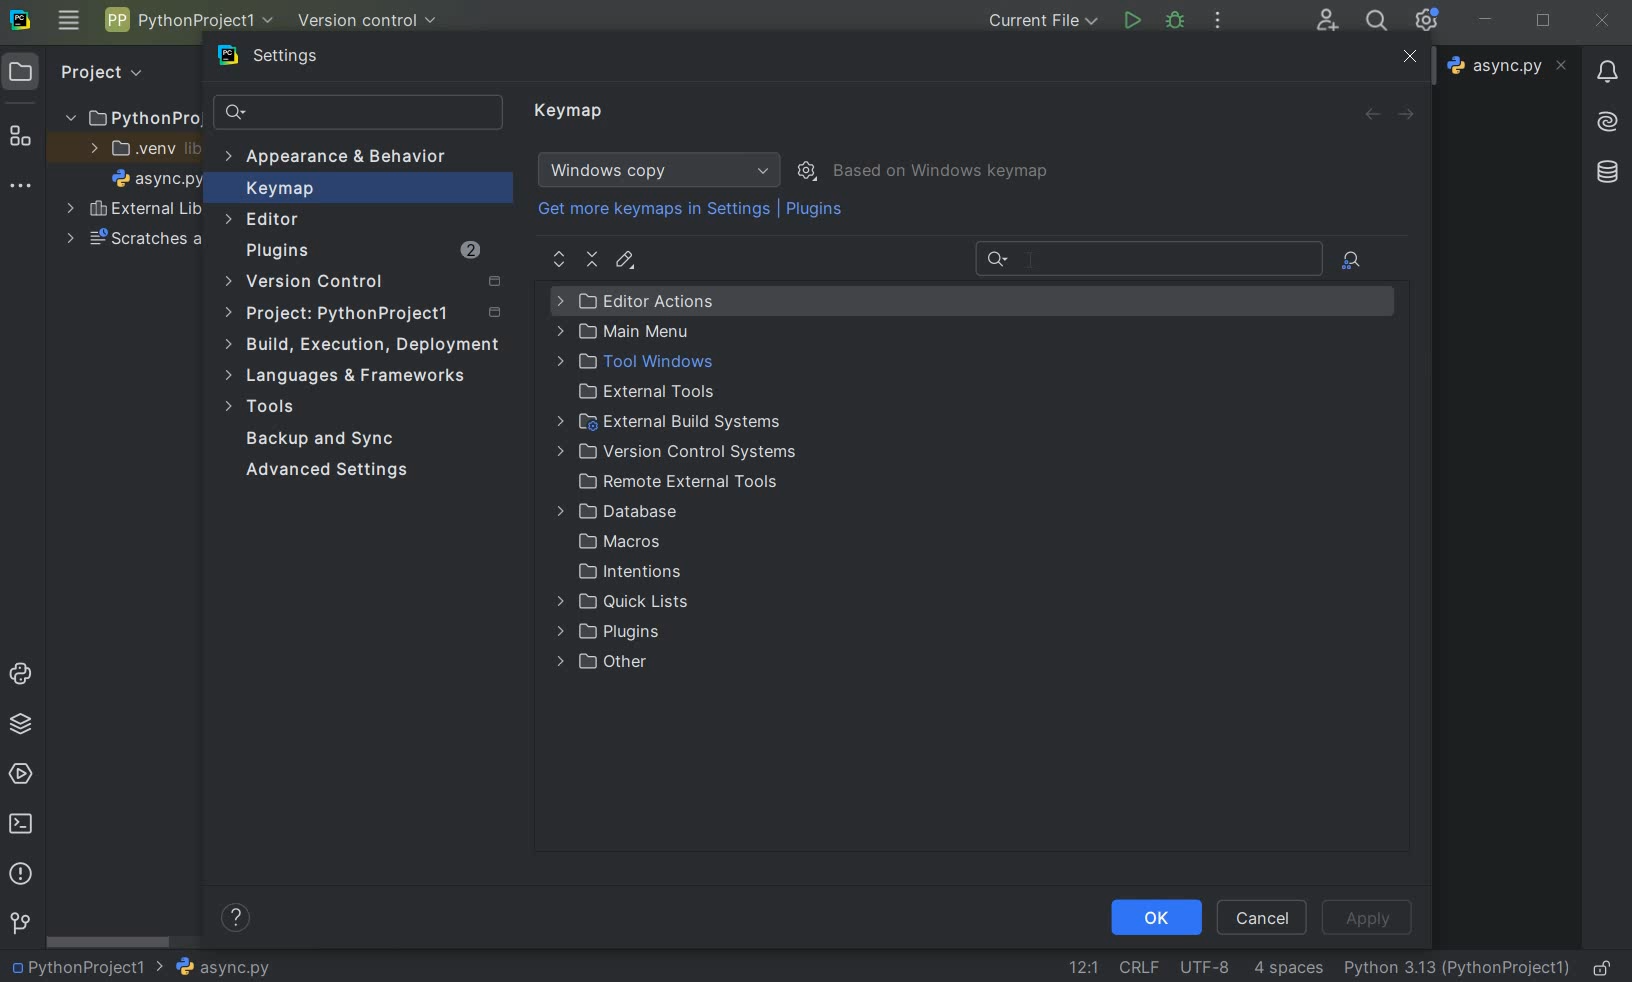 This screenshot has width=1632, height=982. Describe the element at coordinates (1373, 23) in the screenshot. I see `search everywhere` at that location.